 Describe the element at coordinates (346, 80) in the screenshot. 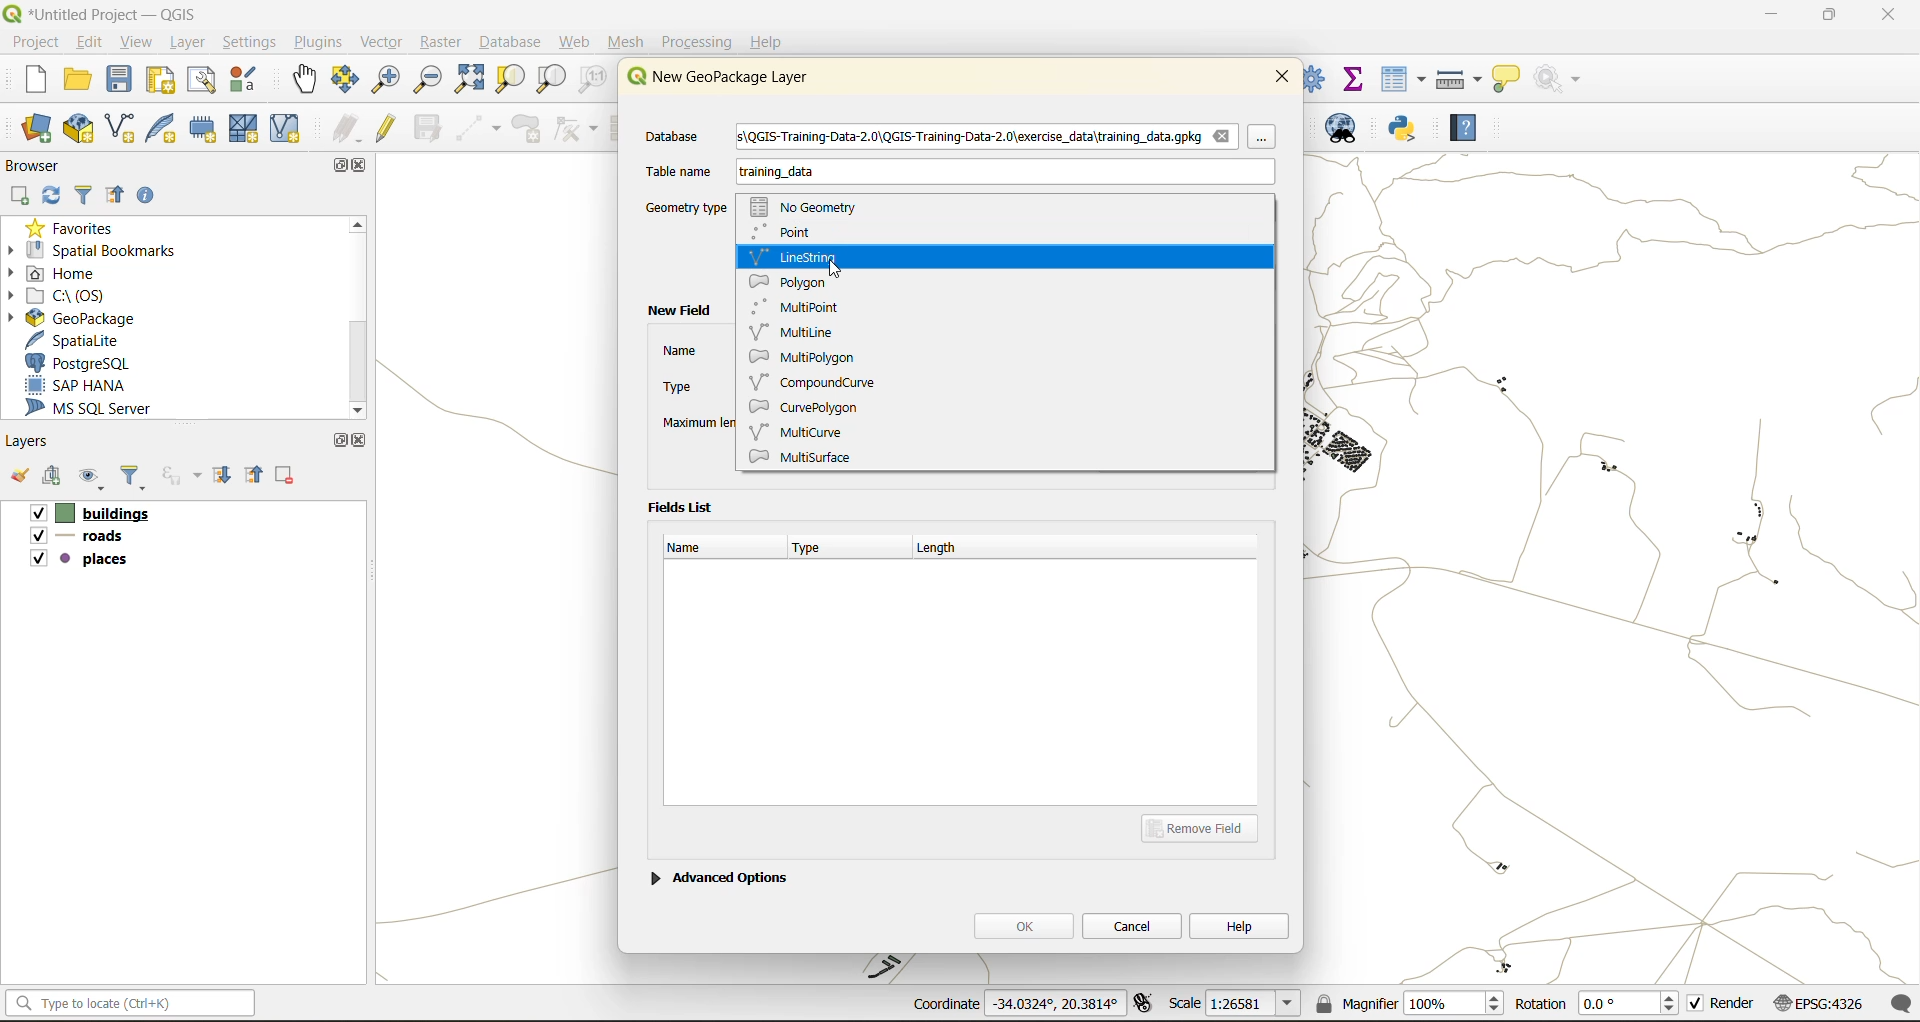

I see `pan selection` at that location.